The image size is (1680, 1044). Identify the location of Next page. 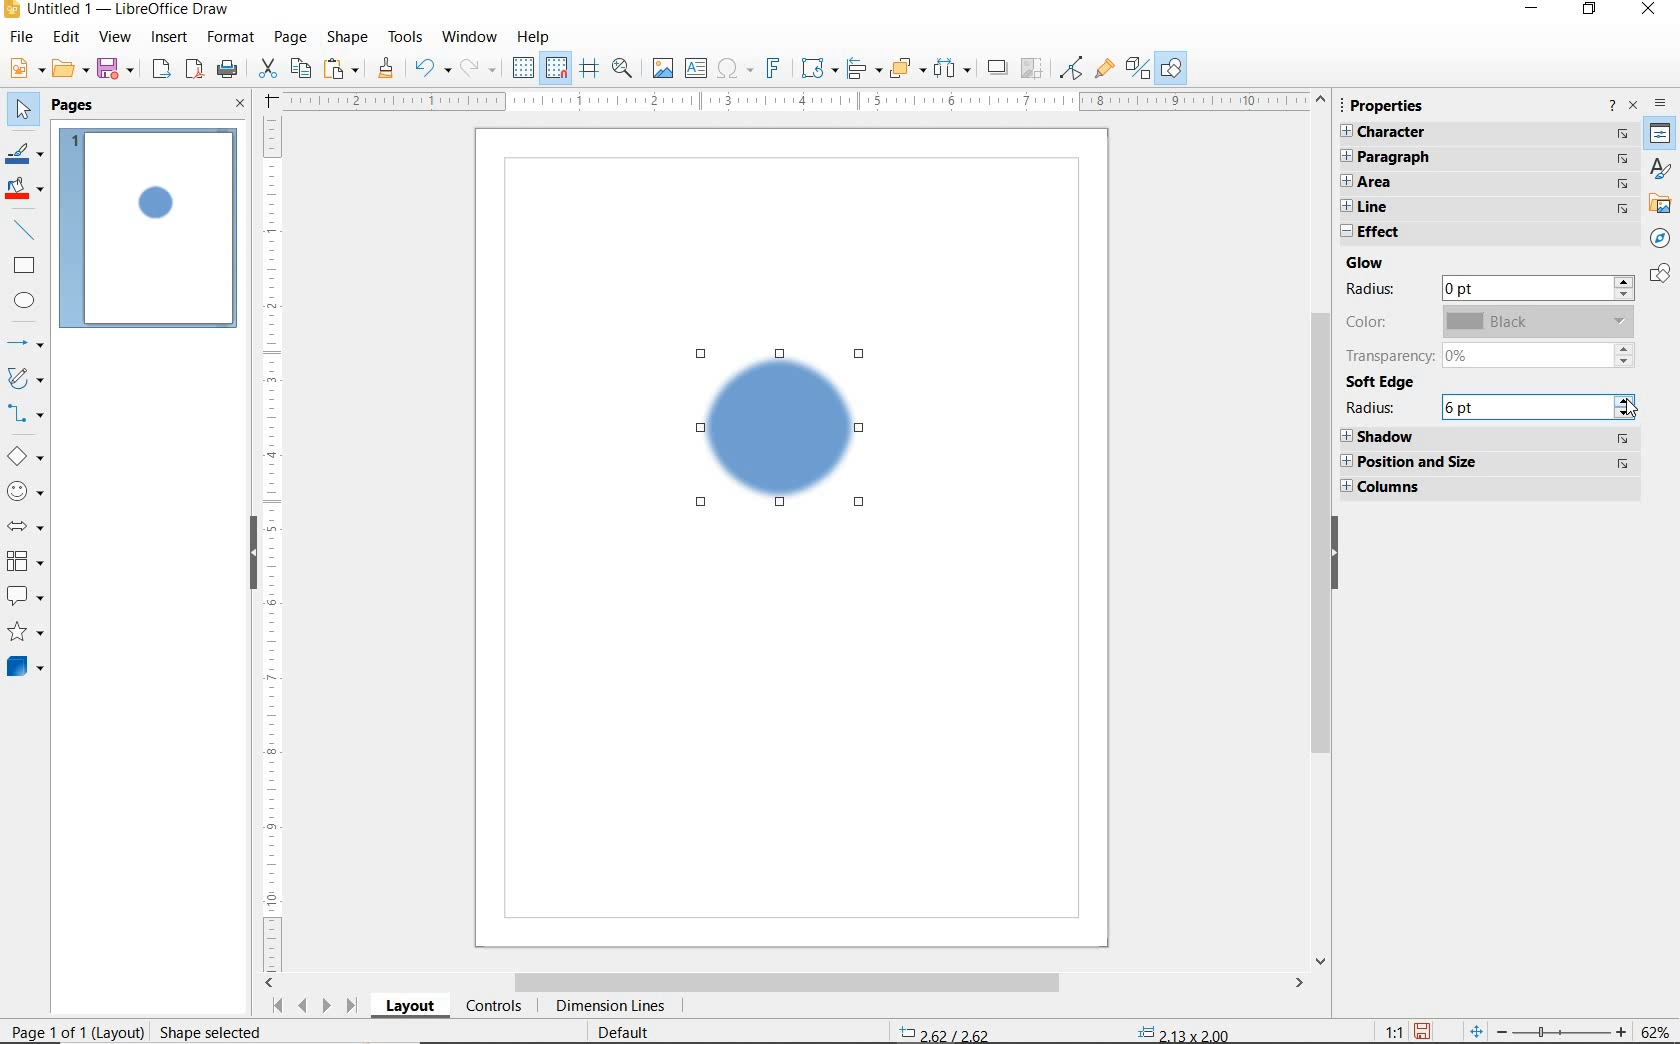
(327, 1005).